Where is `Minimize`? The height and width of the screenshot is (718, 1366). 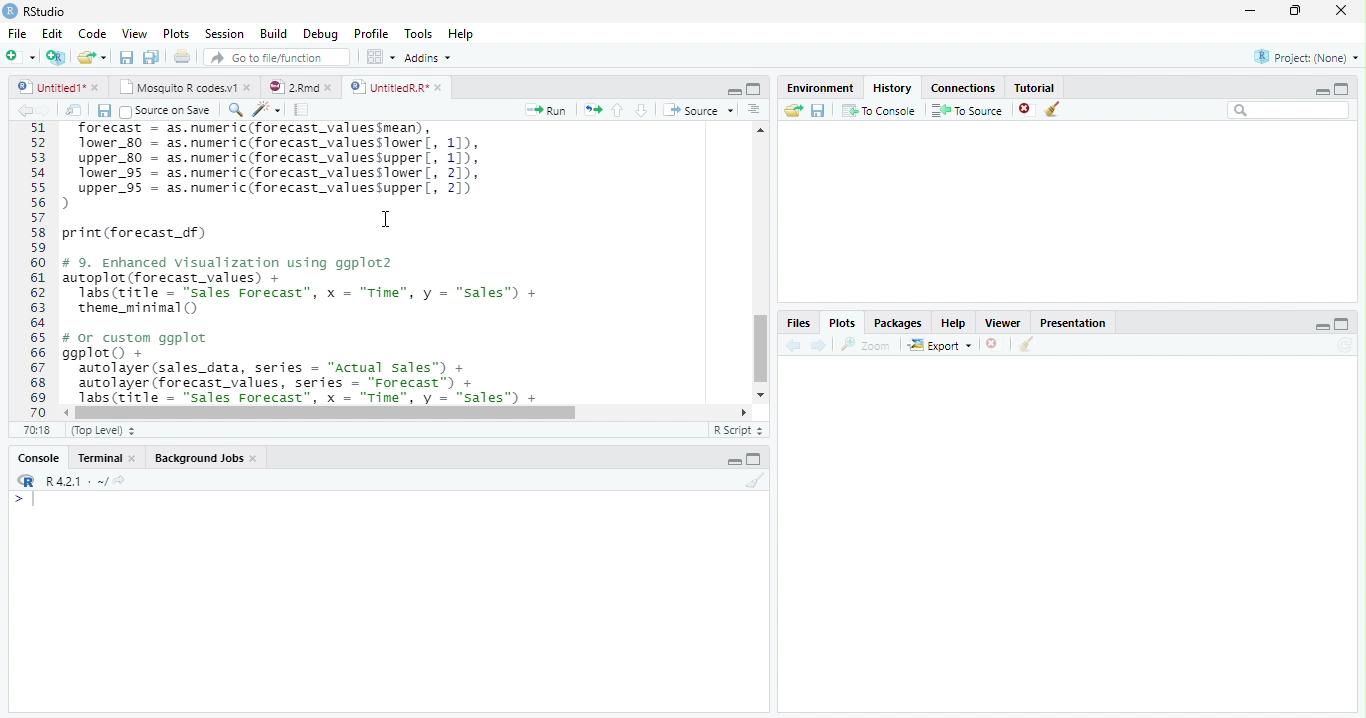 Minimize is located at coordinates (1252, 10).